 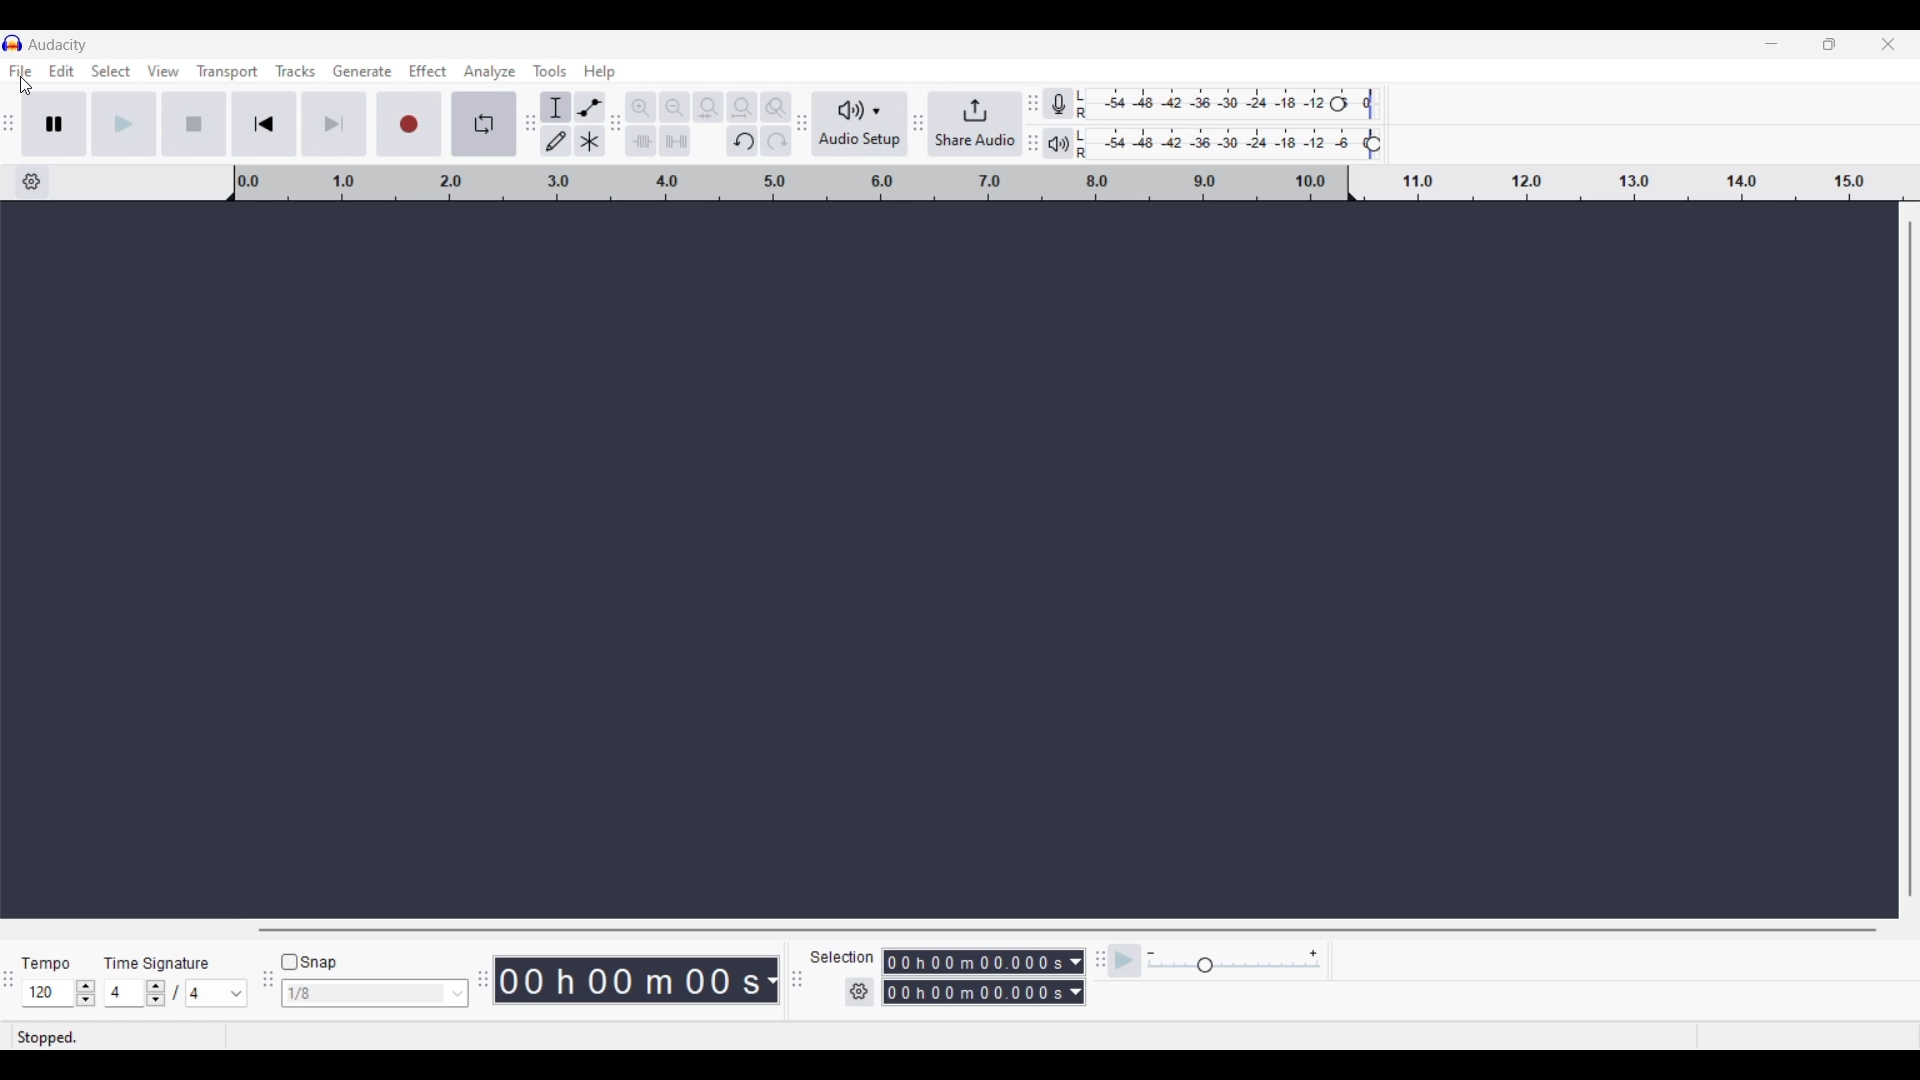 I want to click on Help menu, so click(x=600, y=72).